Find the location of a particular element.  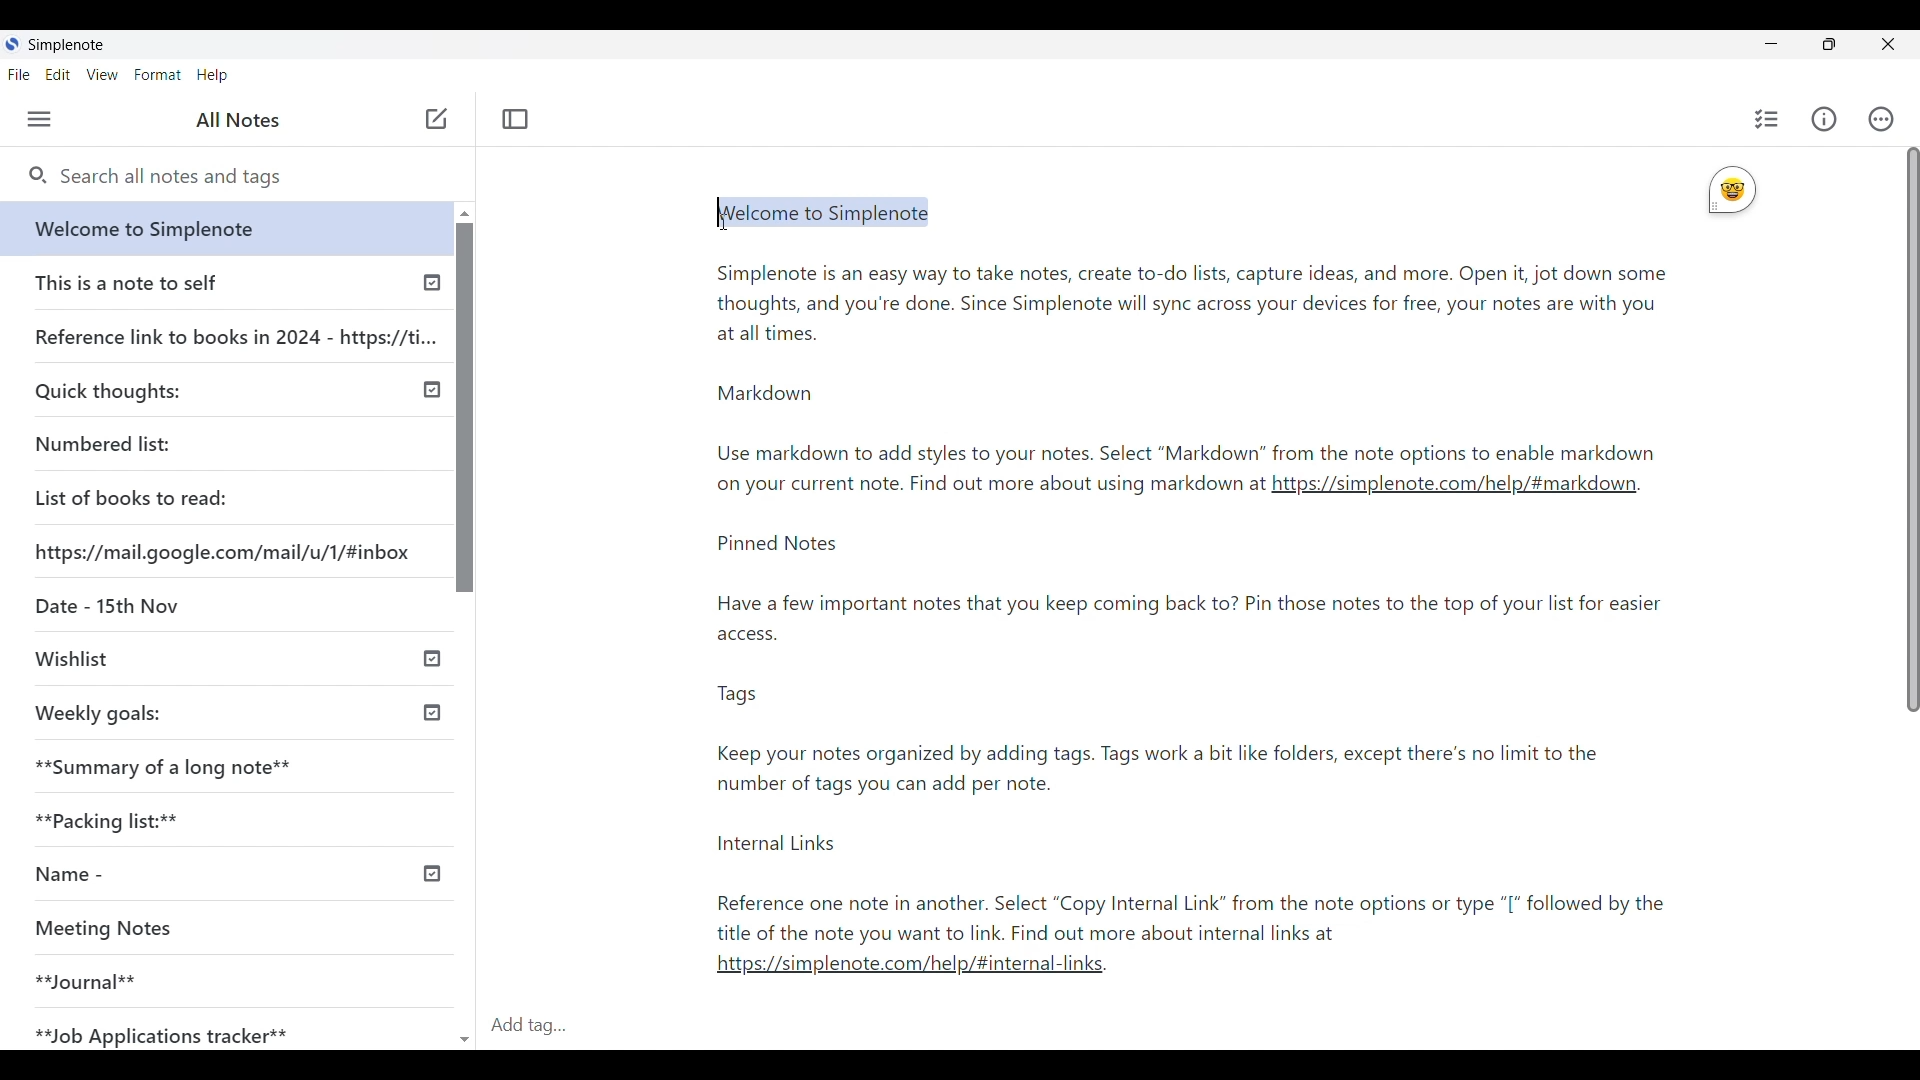

Title of left panel is located at coordinates (238, 120).